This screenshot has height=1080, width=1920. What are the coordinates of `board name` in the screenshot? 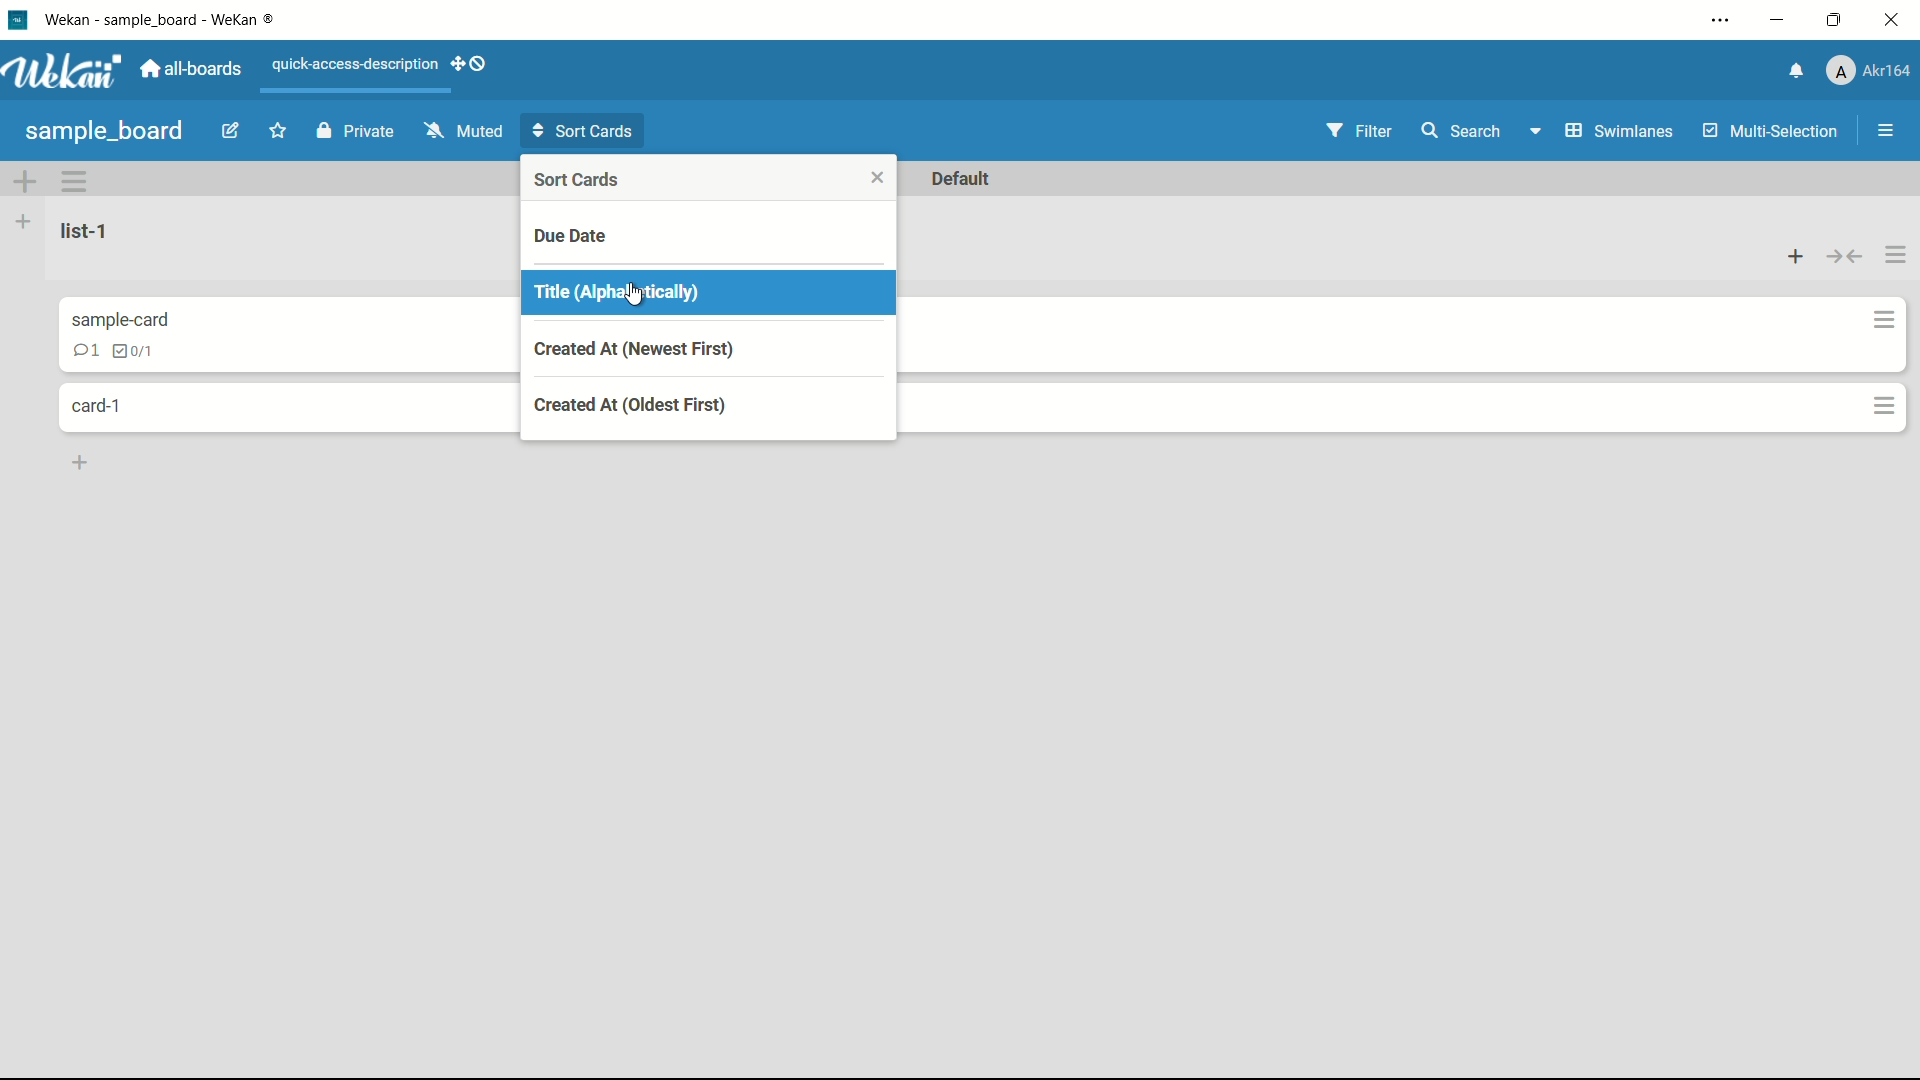 It's located at (107, 133).